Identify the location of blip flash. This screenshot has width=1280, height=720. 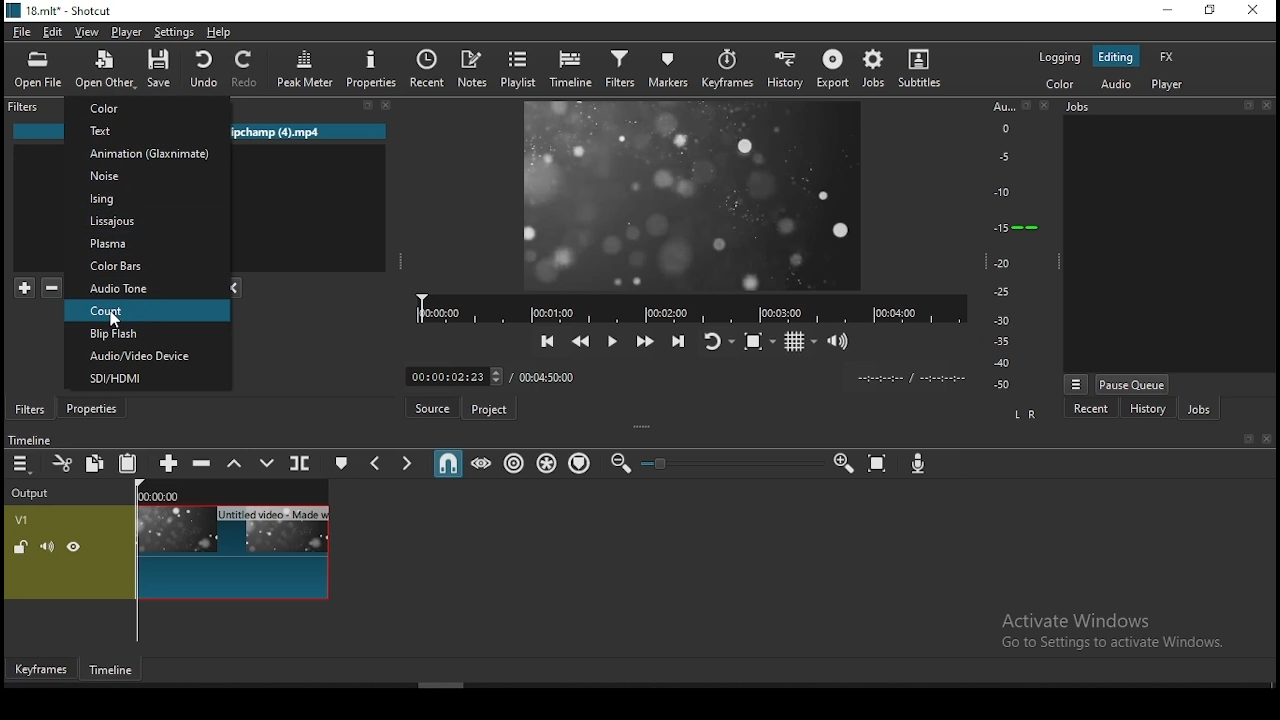
(146, 334).